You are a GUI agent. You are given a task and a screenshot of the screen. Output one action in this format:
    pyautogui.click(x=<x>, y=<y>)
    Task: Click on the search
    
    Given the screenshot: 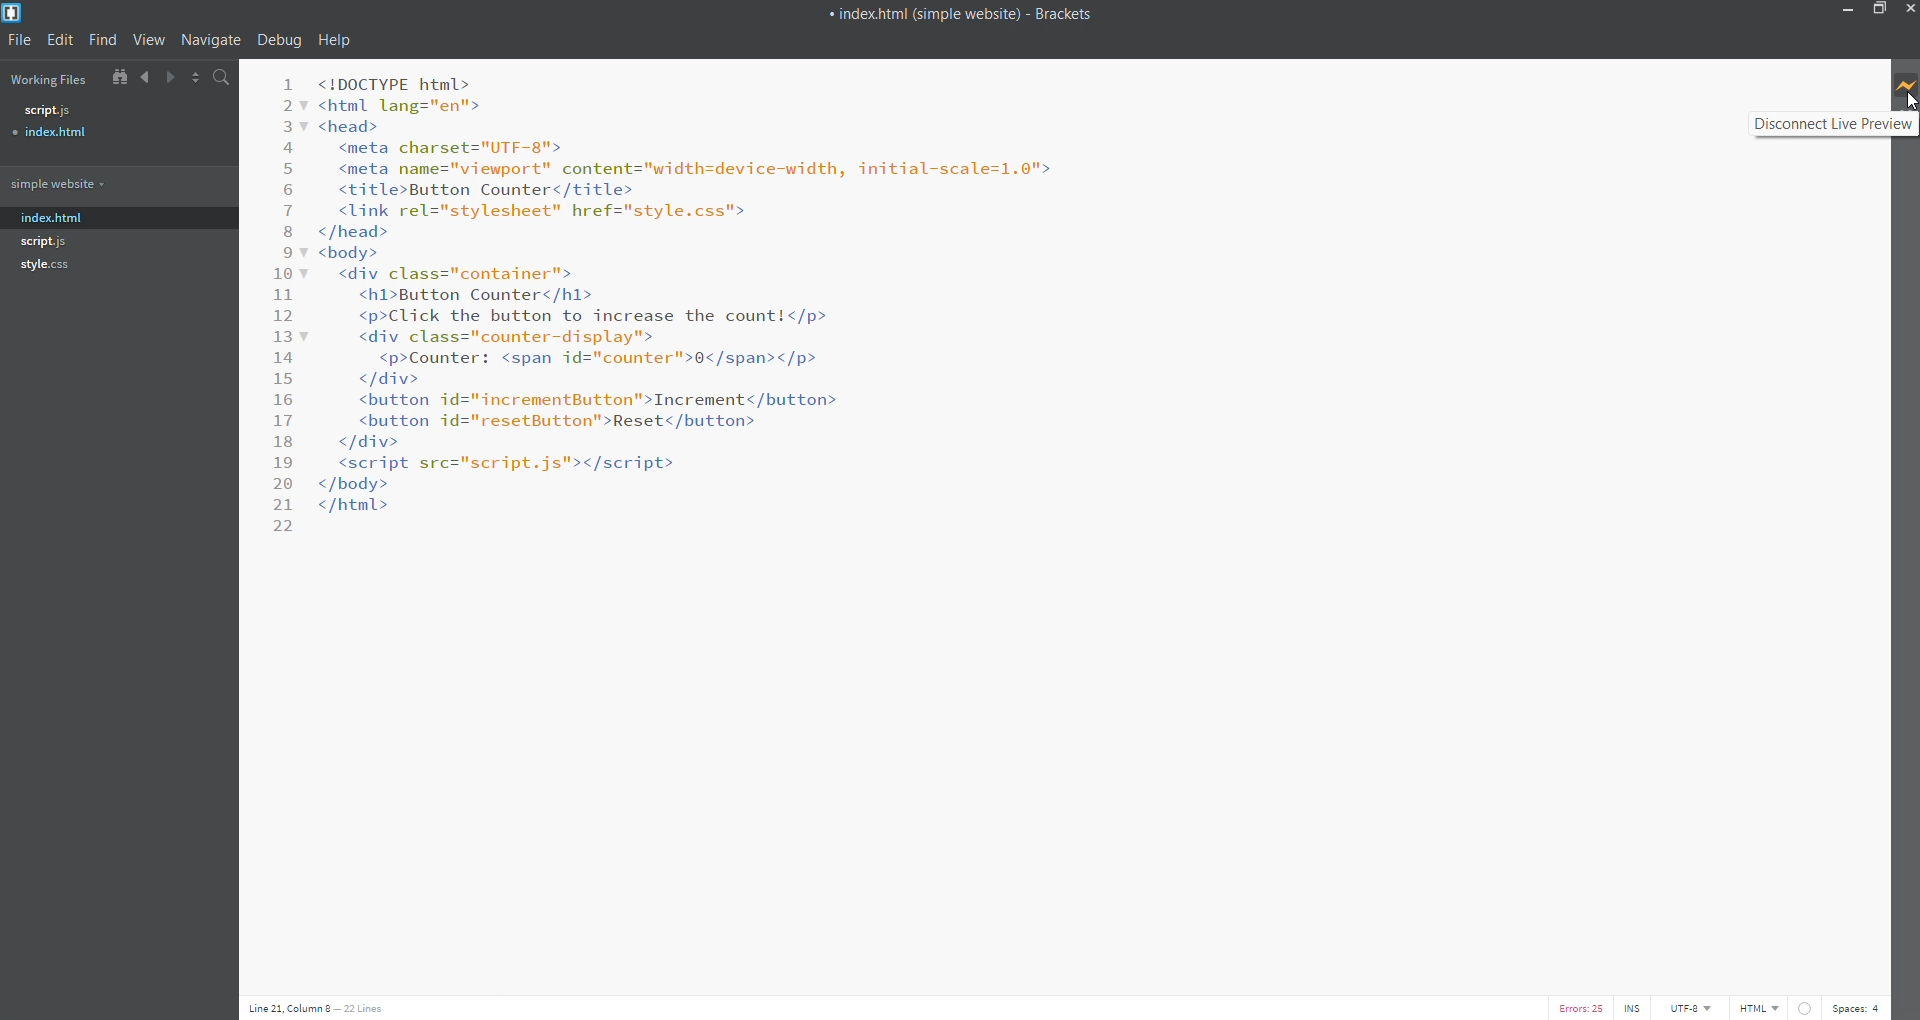 What is the action you would take?
    pyautogui.click(x=223, y=76)
    